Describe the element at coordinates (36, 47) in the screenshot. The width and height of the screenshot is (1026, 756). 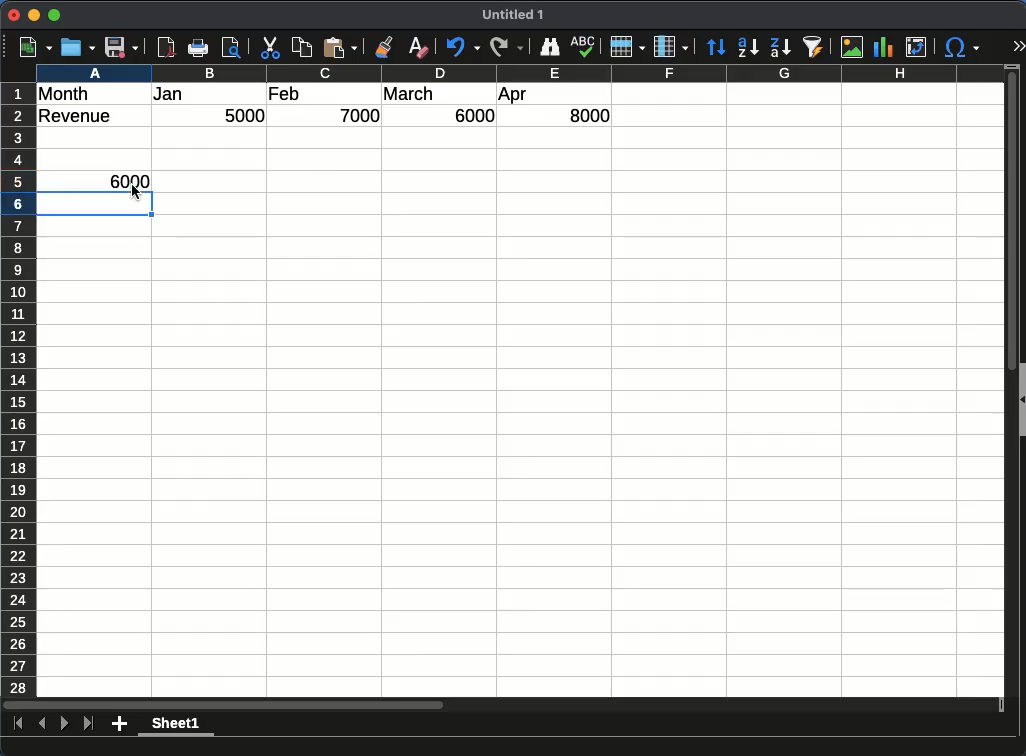
I see `new` at that location.